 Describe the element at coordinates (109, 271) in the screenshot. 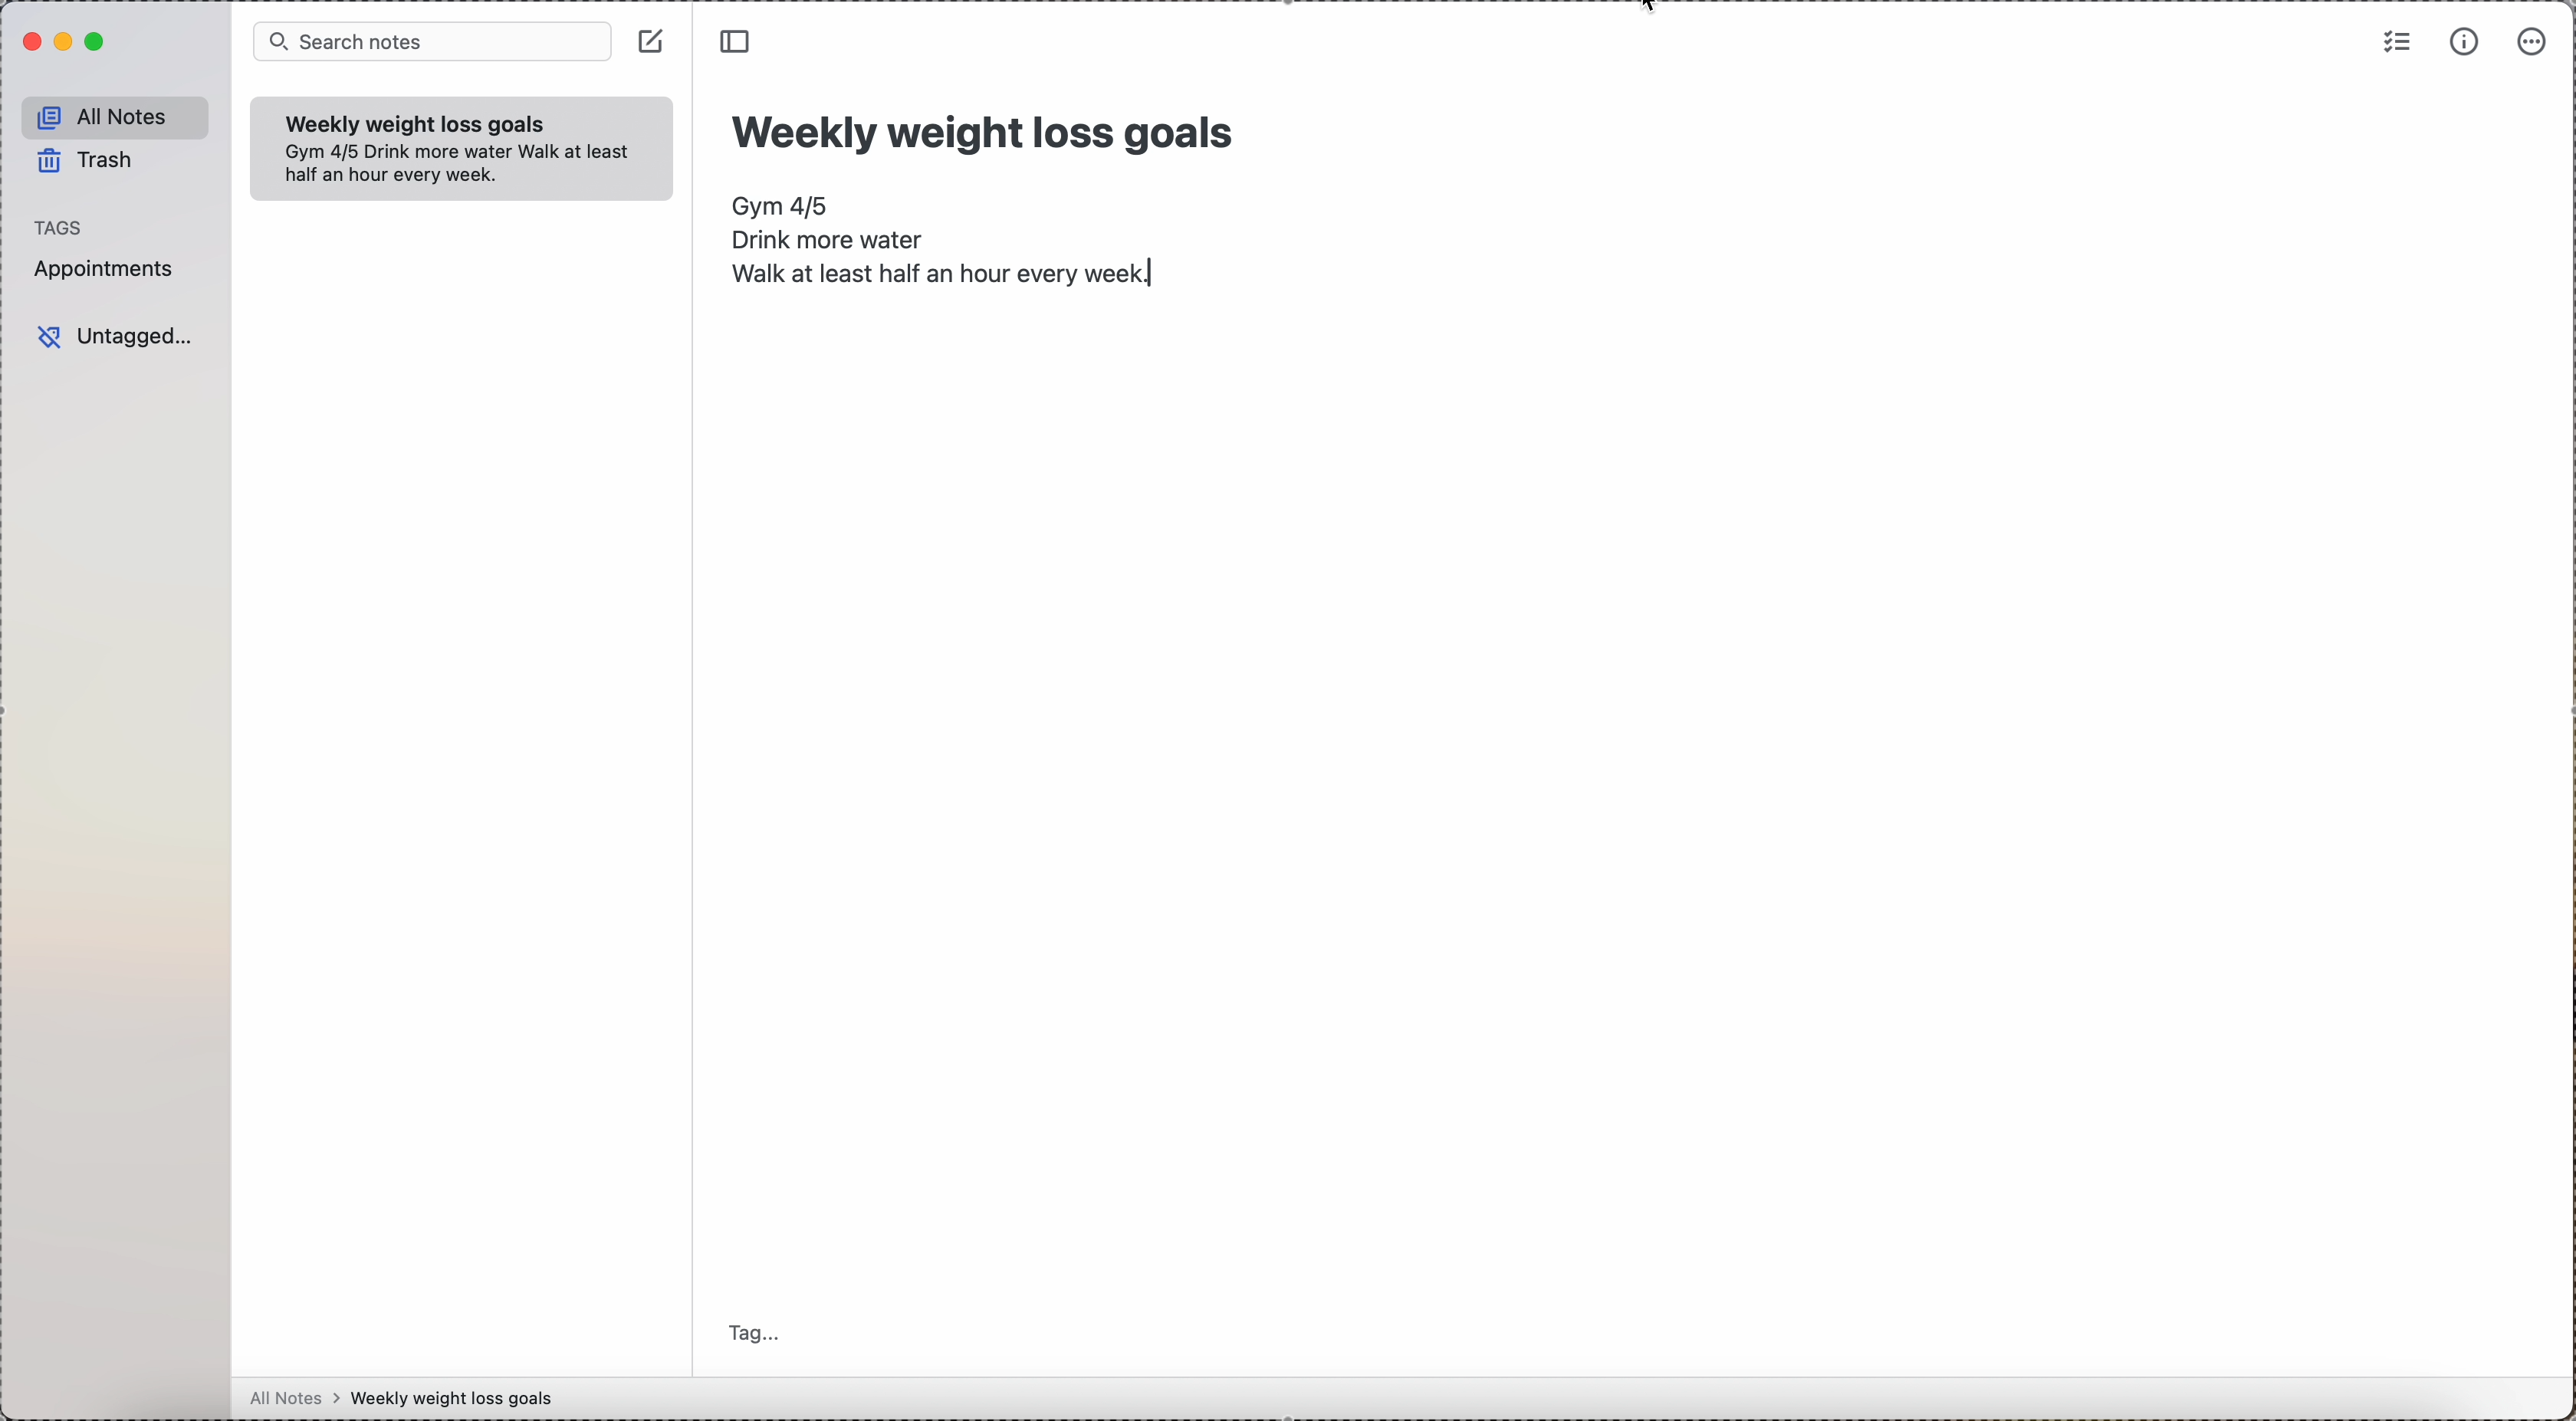

I see `appointments` at that location.